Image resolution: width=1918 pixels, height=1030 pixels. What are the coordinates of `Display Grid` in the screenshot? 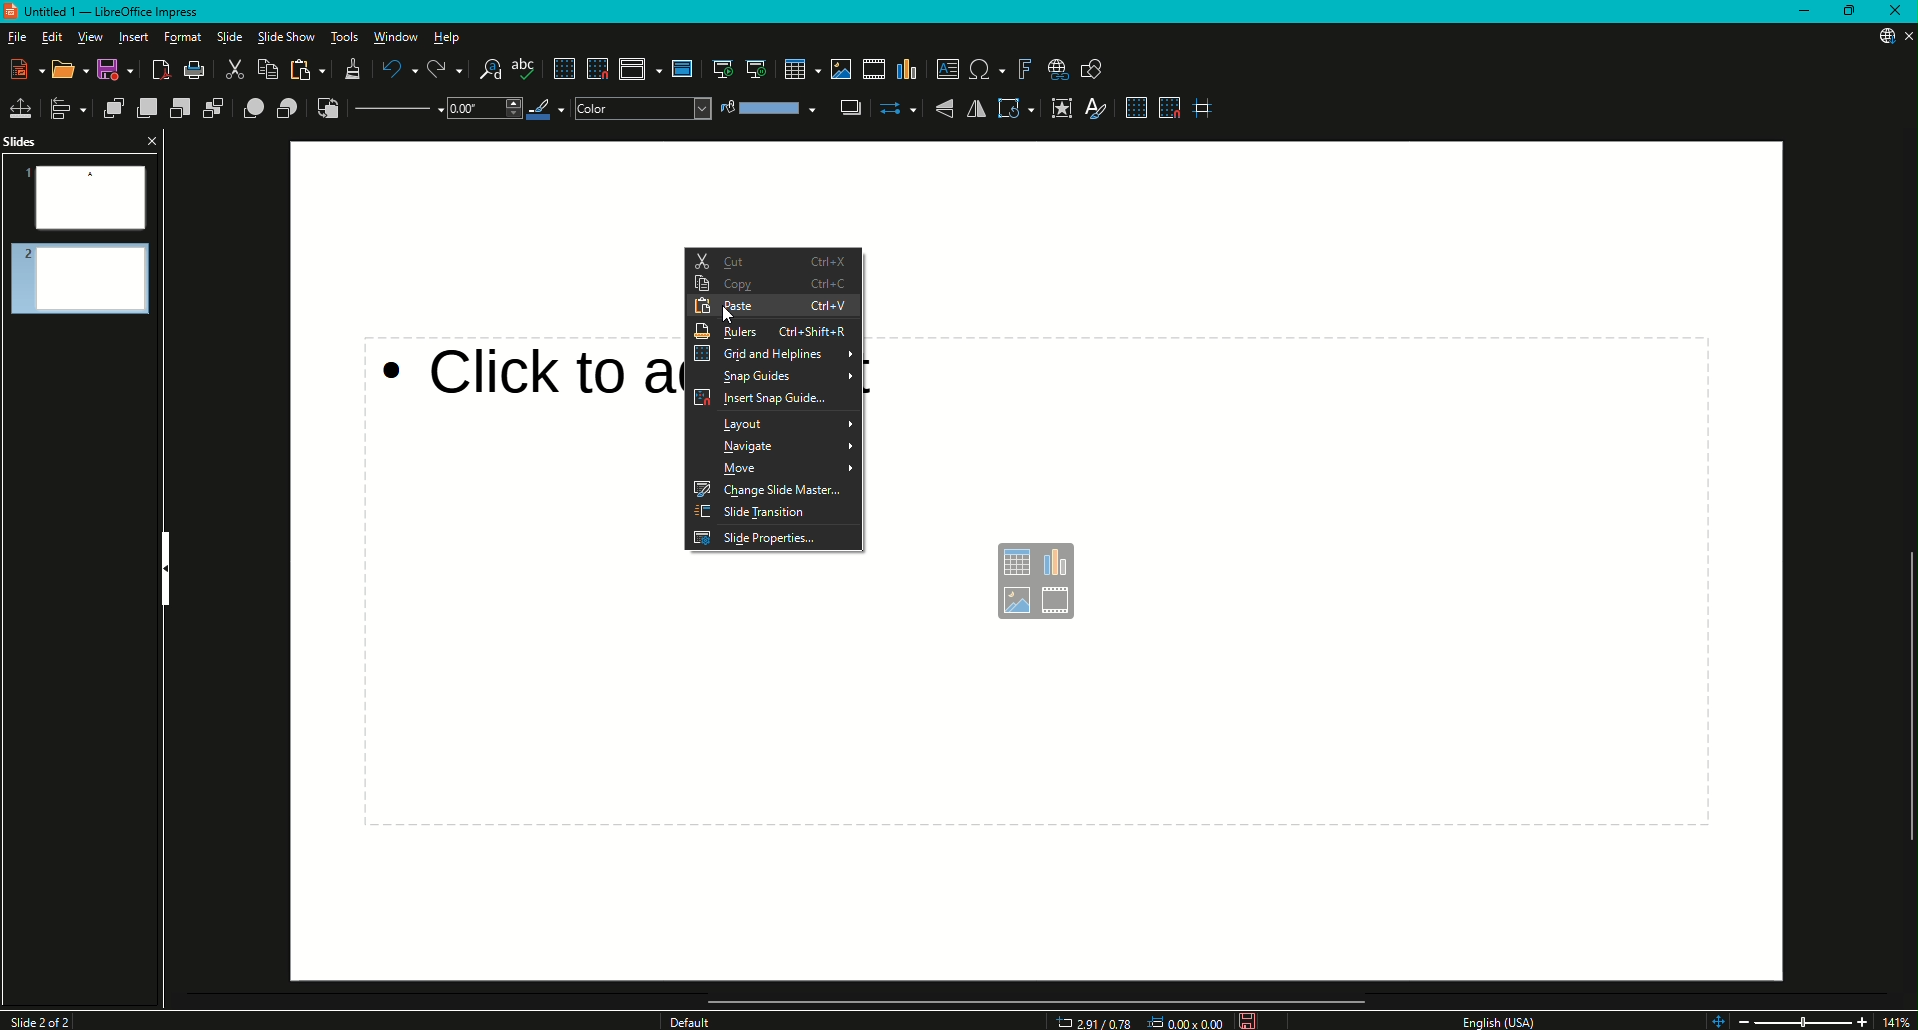 It's located at (558, 67).